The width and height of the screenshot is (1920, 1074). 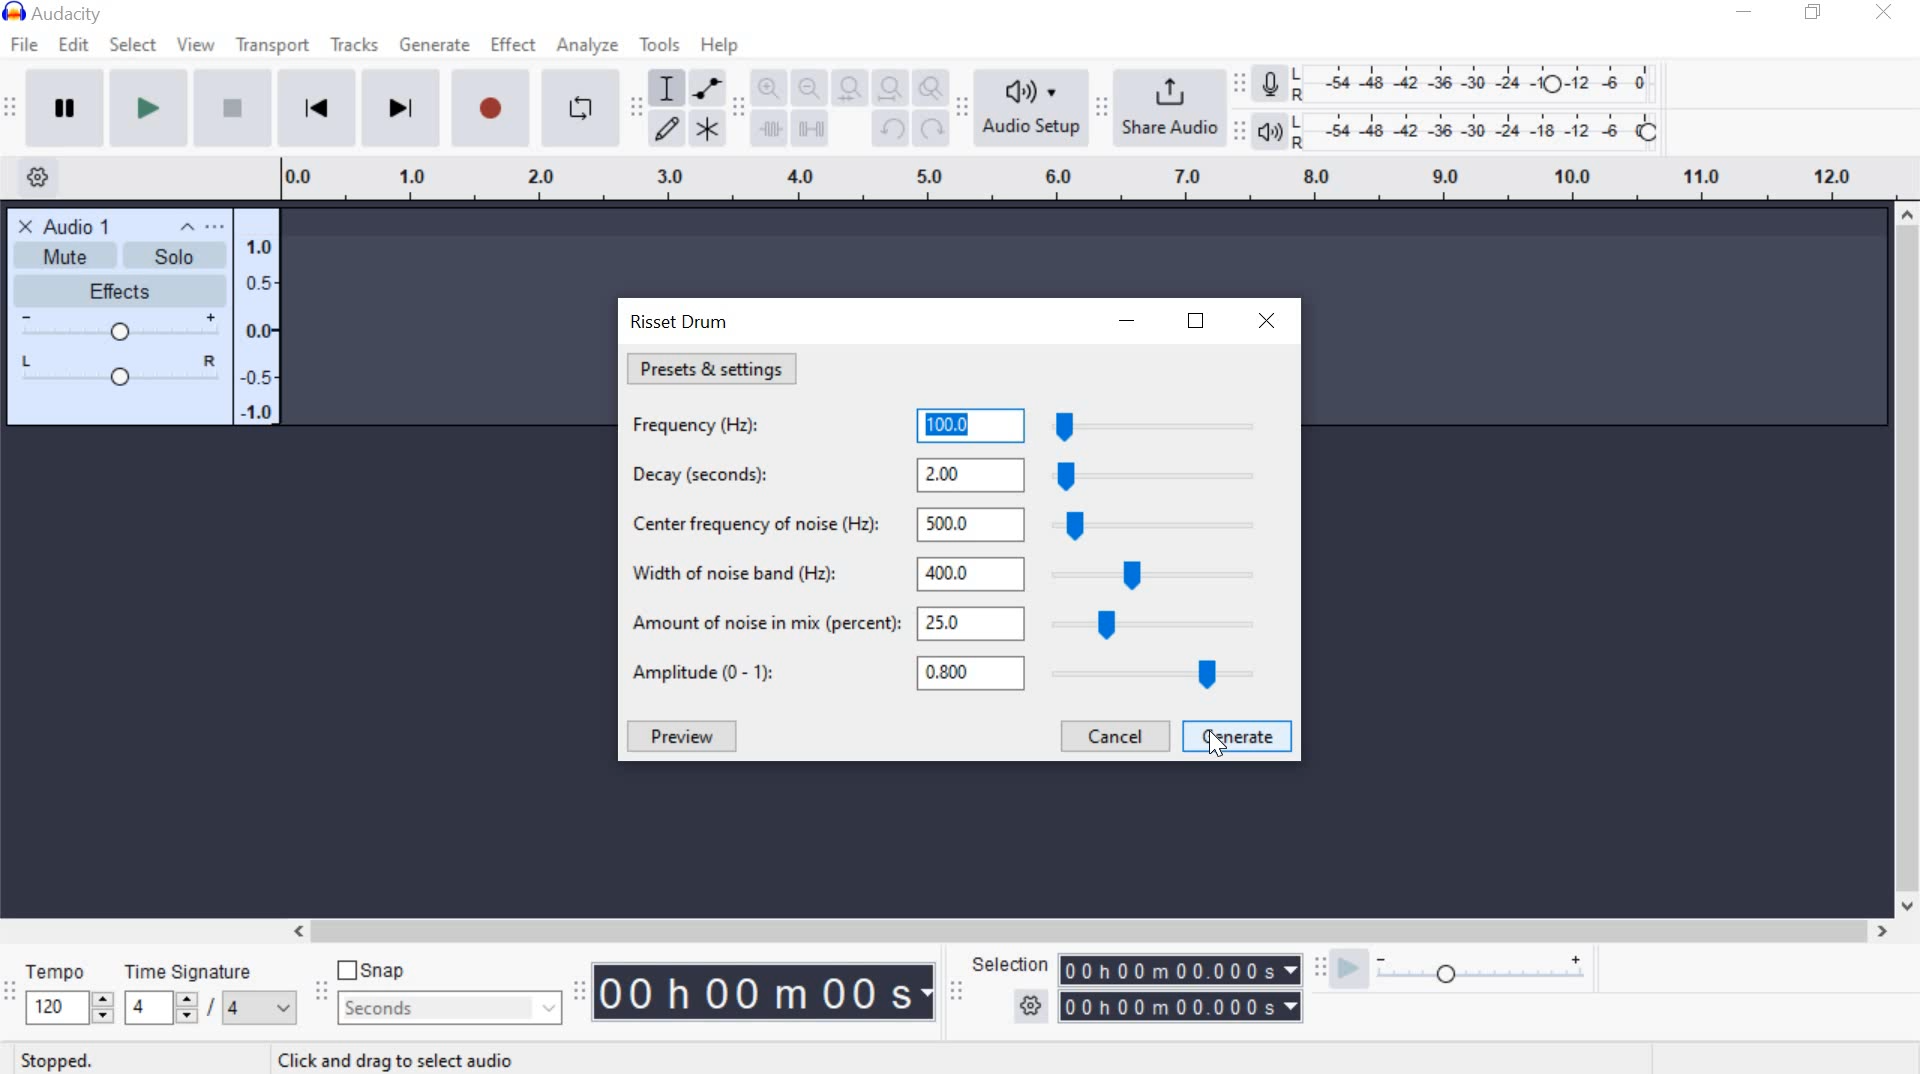 I want to click on Skip to Start, so click(x=316, y=106).